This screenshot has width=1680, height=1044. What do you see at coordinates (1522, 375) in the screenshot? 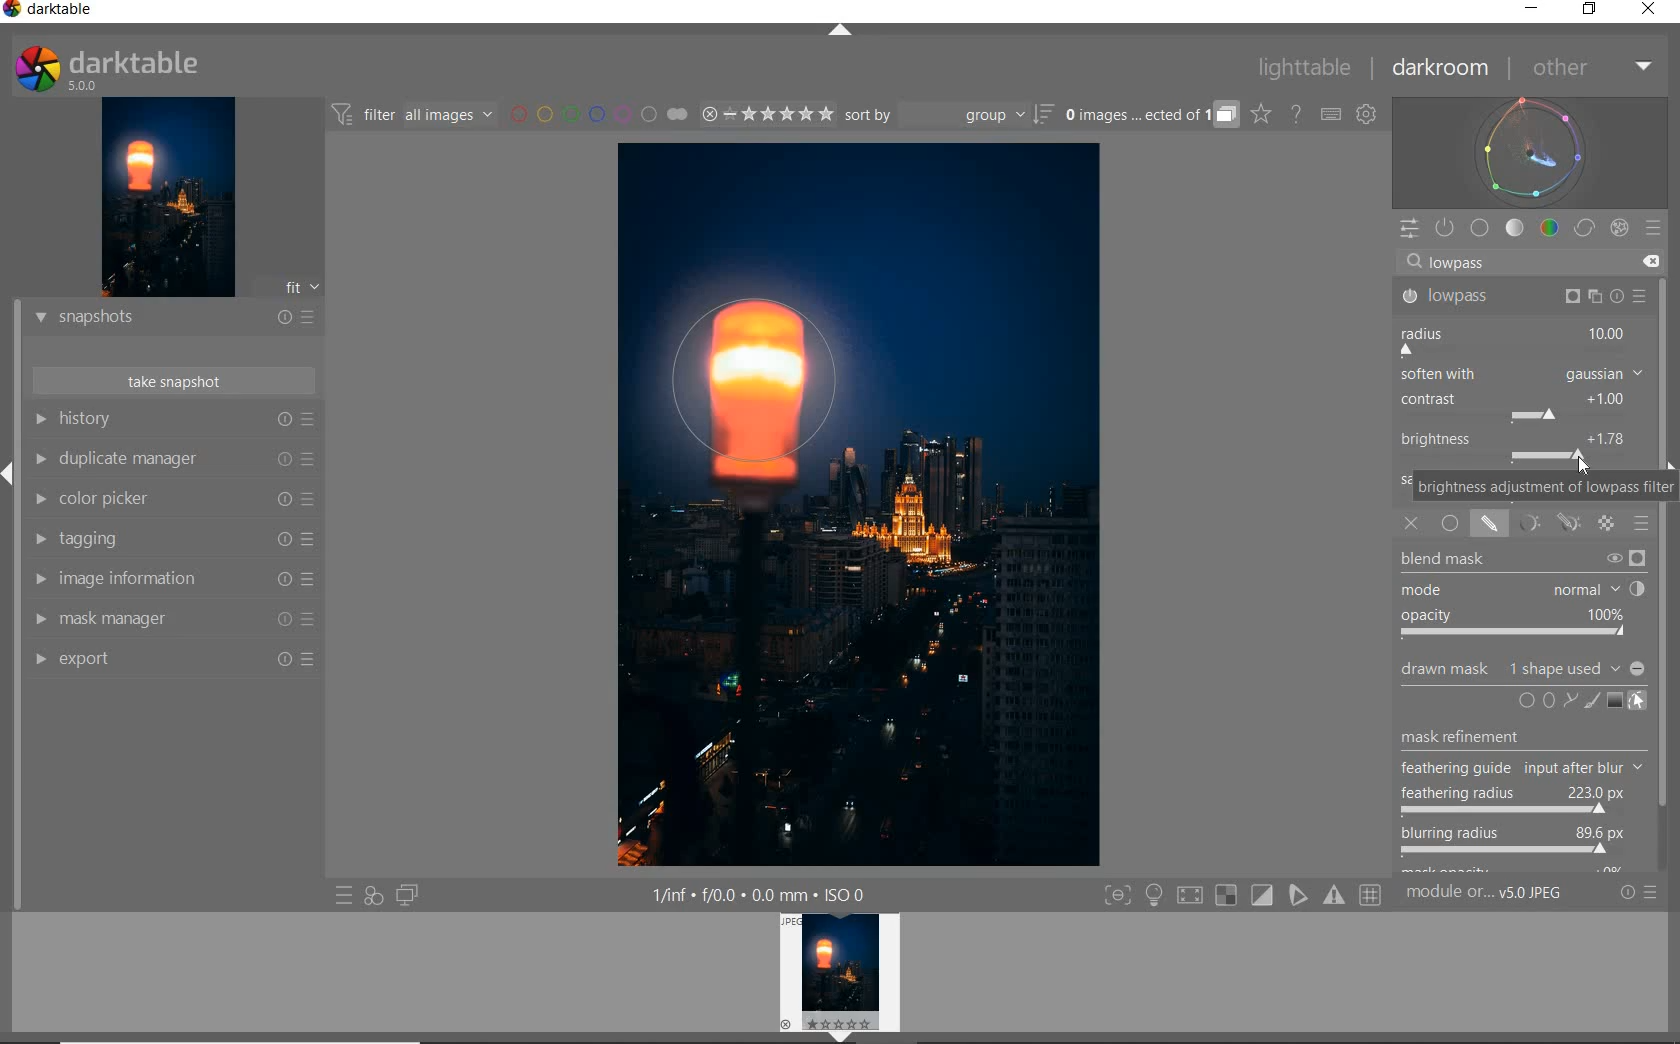
I see `SOFTEN WITH` at bounding box center [1522, 375].